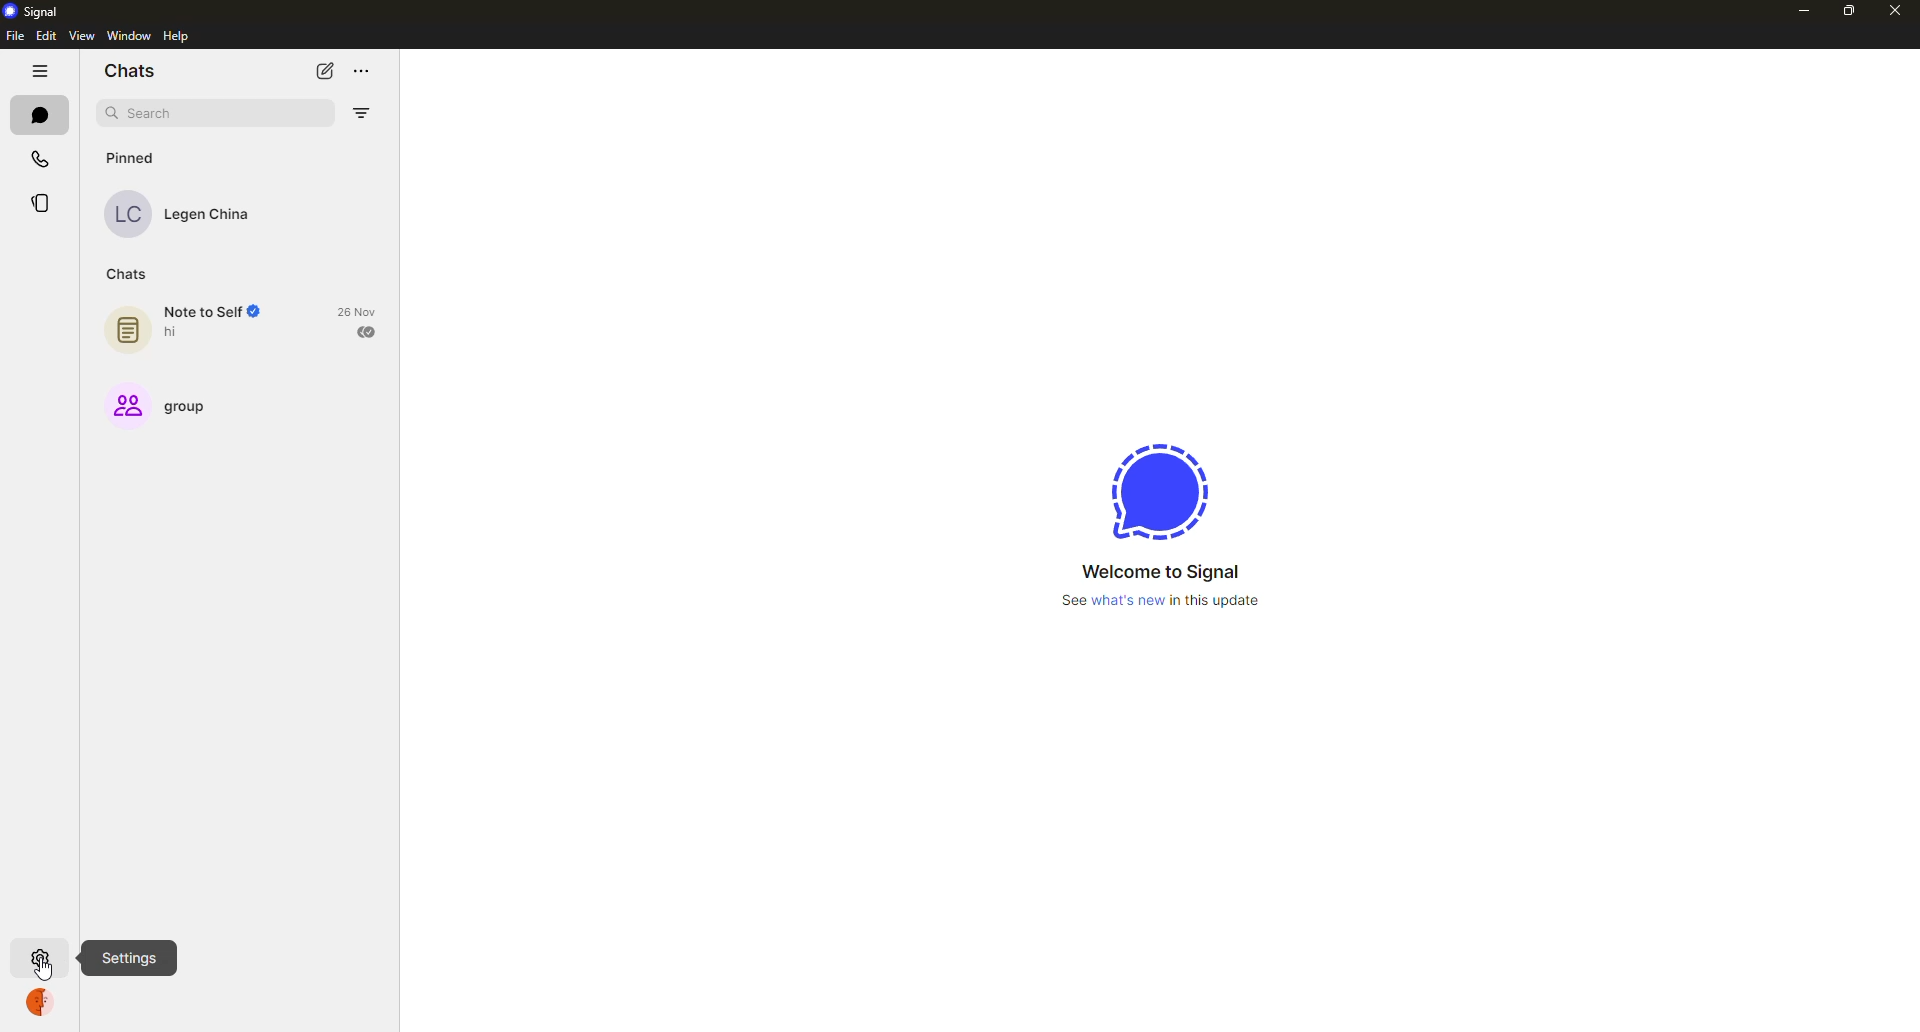  What do you see at coordinates (192, 213) in the screenshot?
I see `contact` at bounding box center [192, 213].